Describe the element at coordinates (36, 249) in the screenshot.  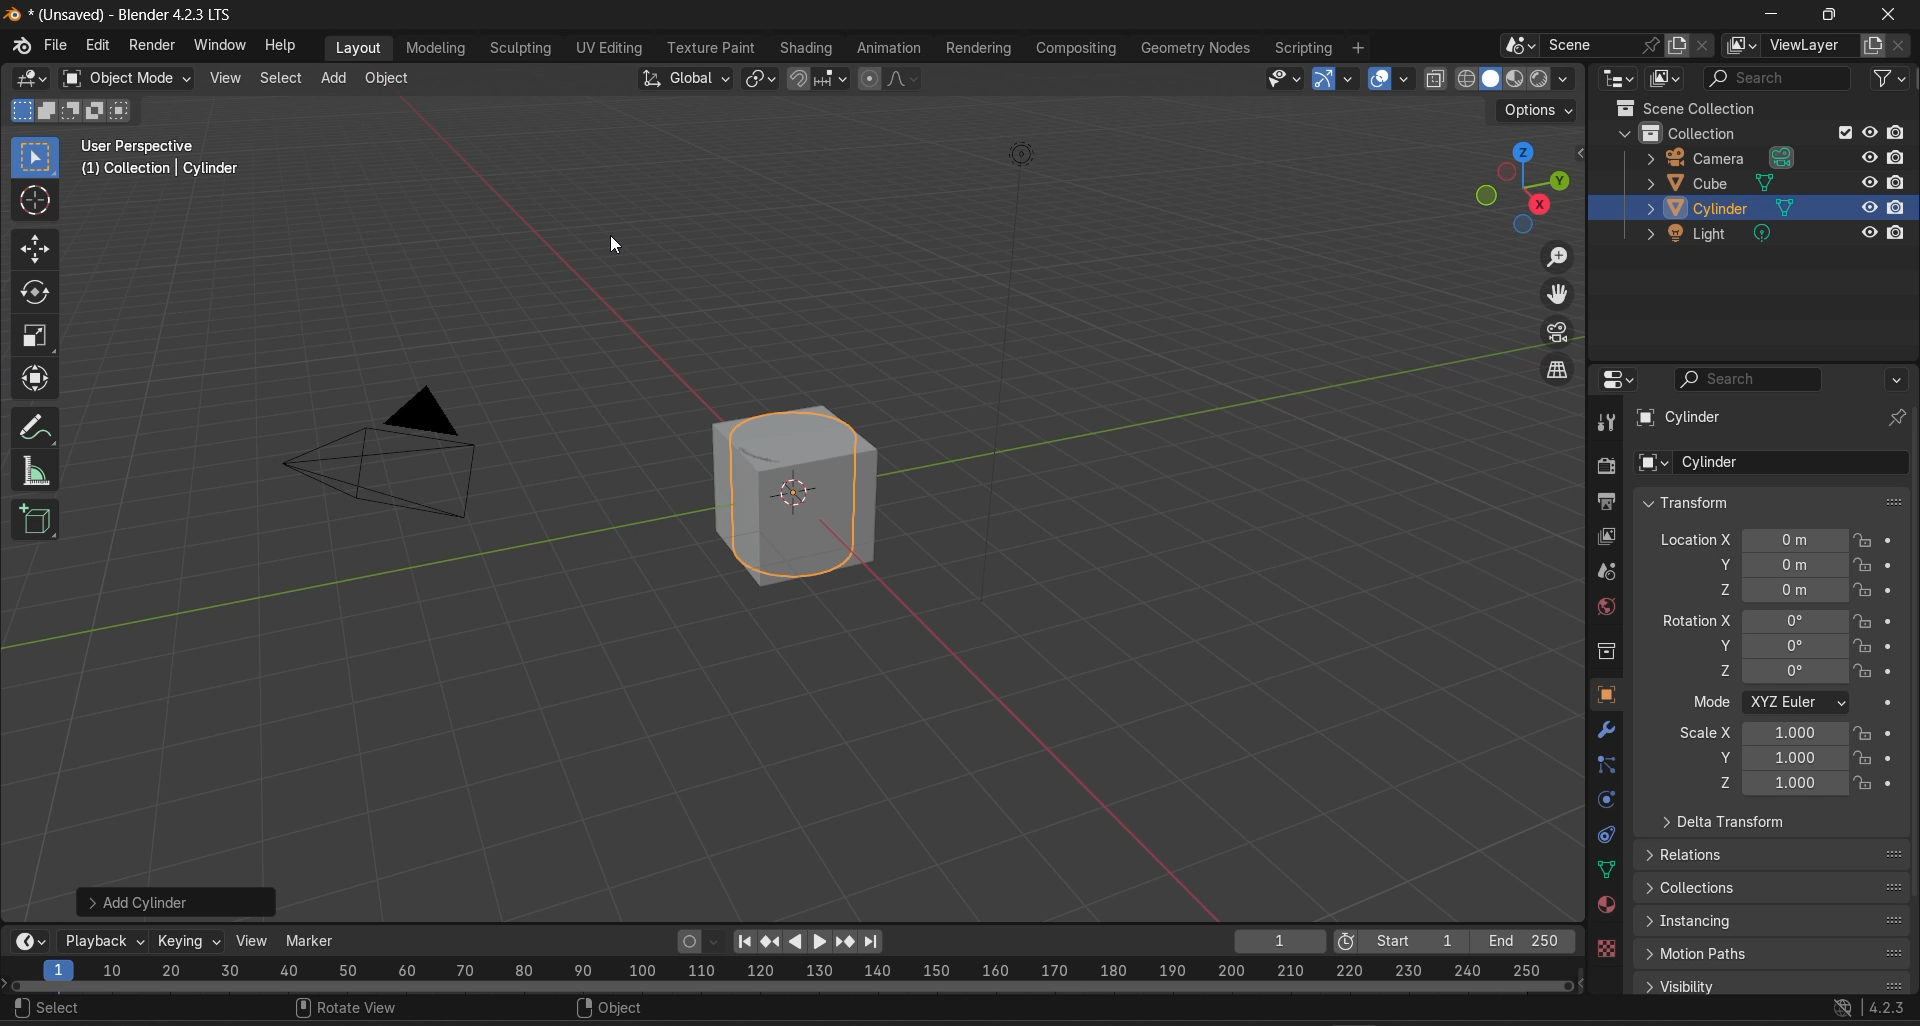
I see `move` at that location.